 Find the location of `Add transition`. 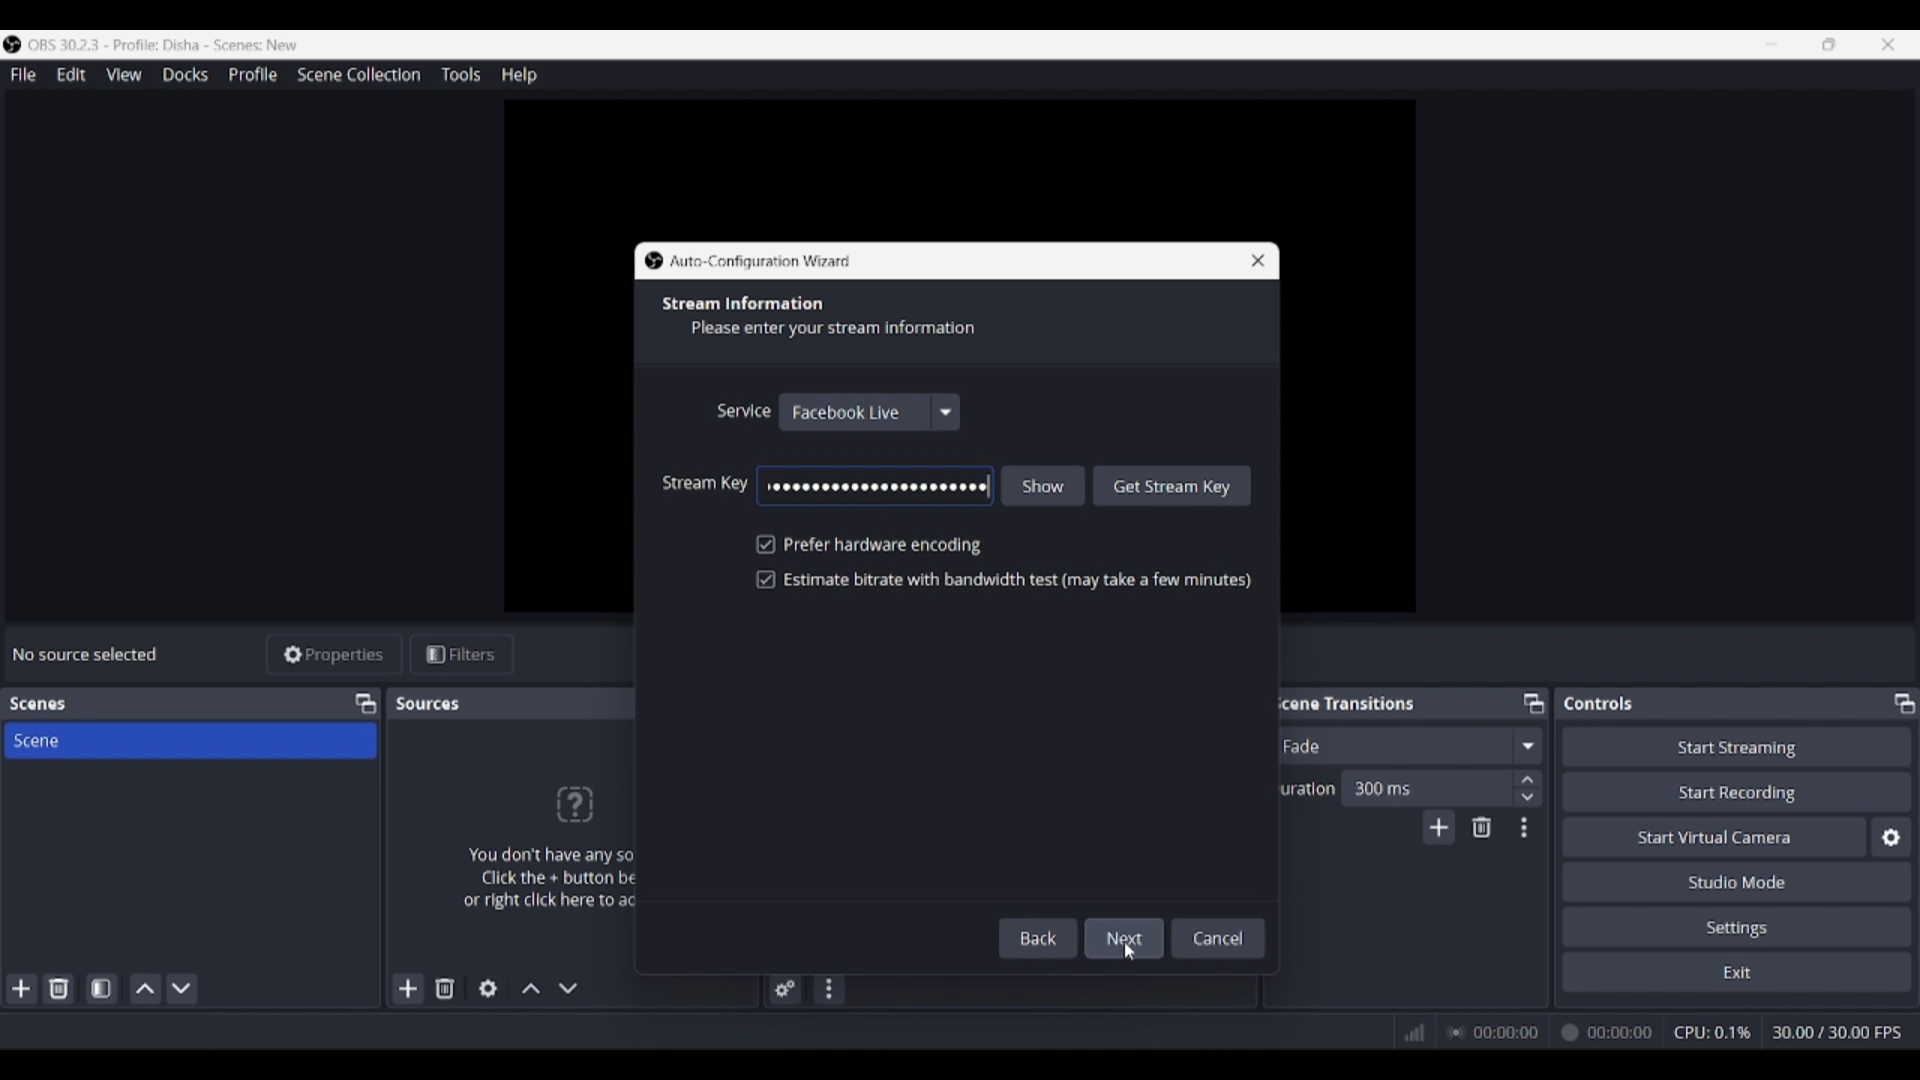

Add transition is located at coordinates (1438, 827).